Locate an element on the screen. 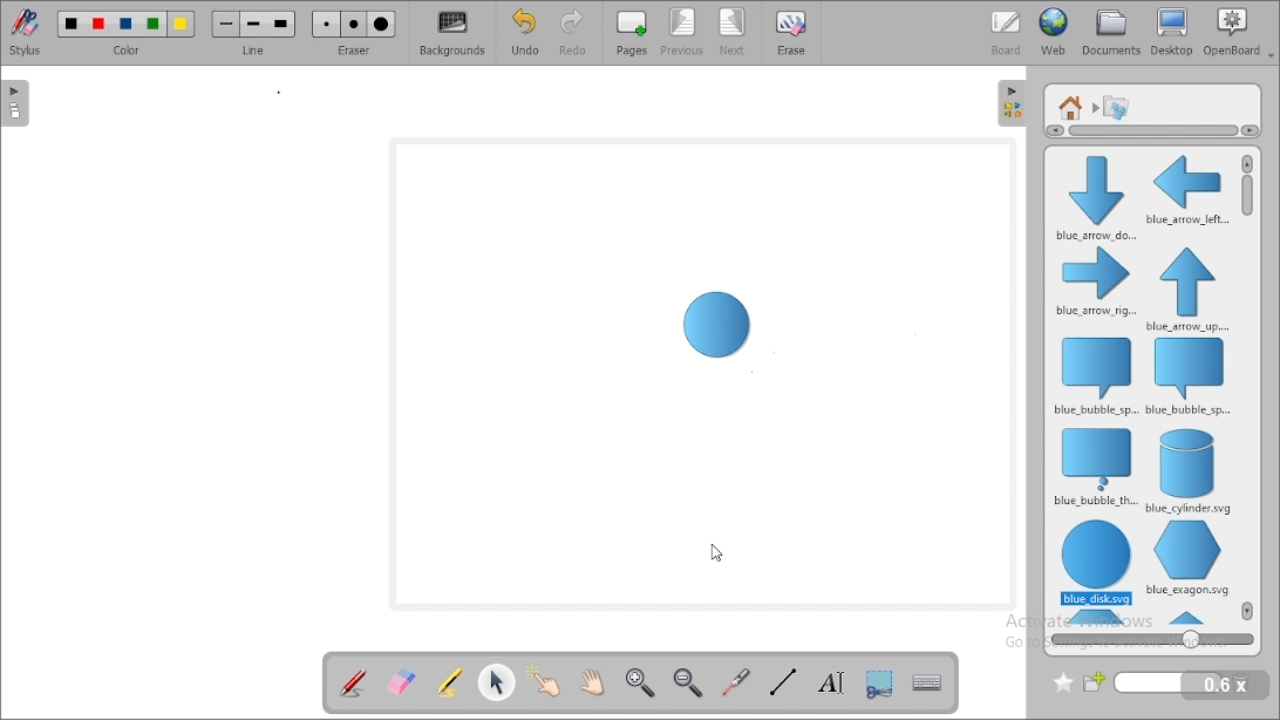 The width and height of the screenshot is (1280, 720). openboard is located at coordinates (1239, 32).